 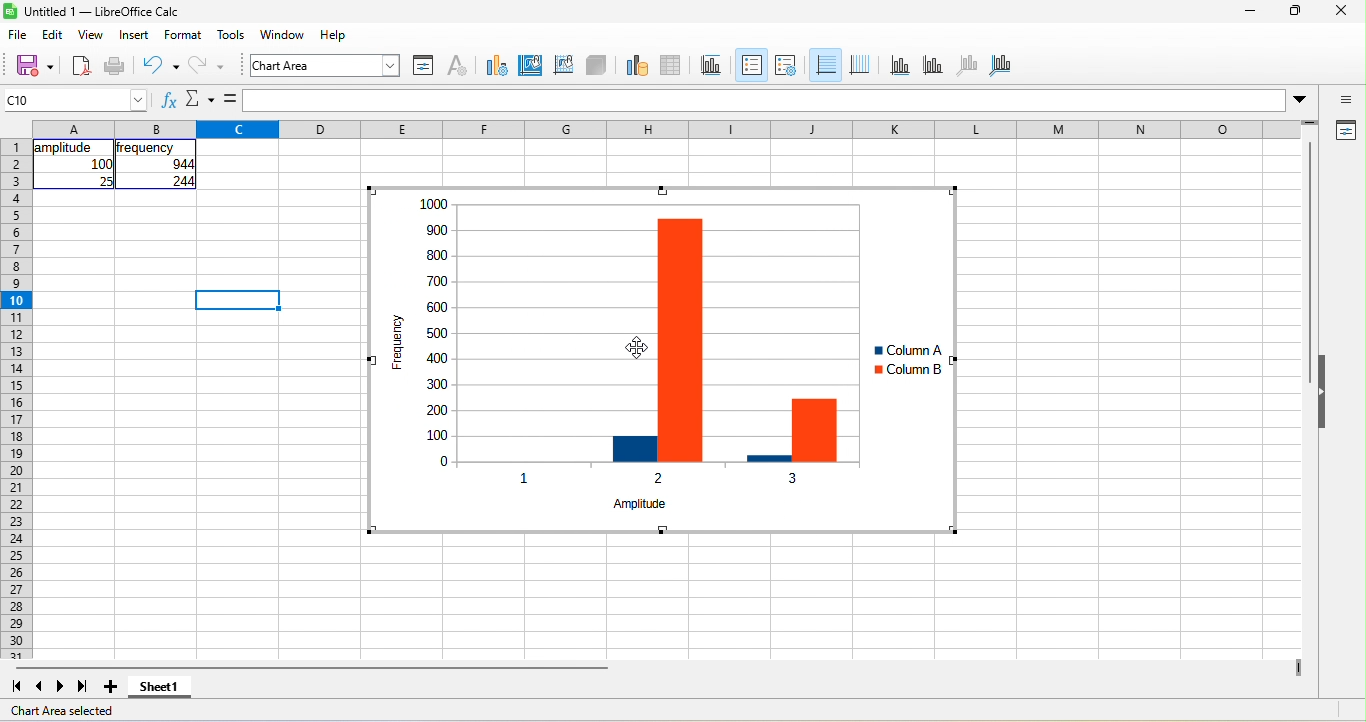 What do you see at coordinates (765, 100) in the screenshot?
I see `formula bar` at bounding box center [765, 100].